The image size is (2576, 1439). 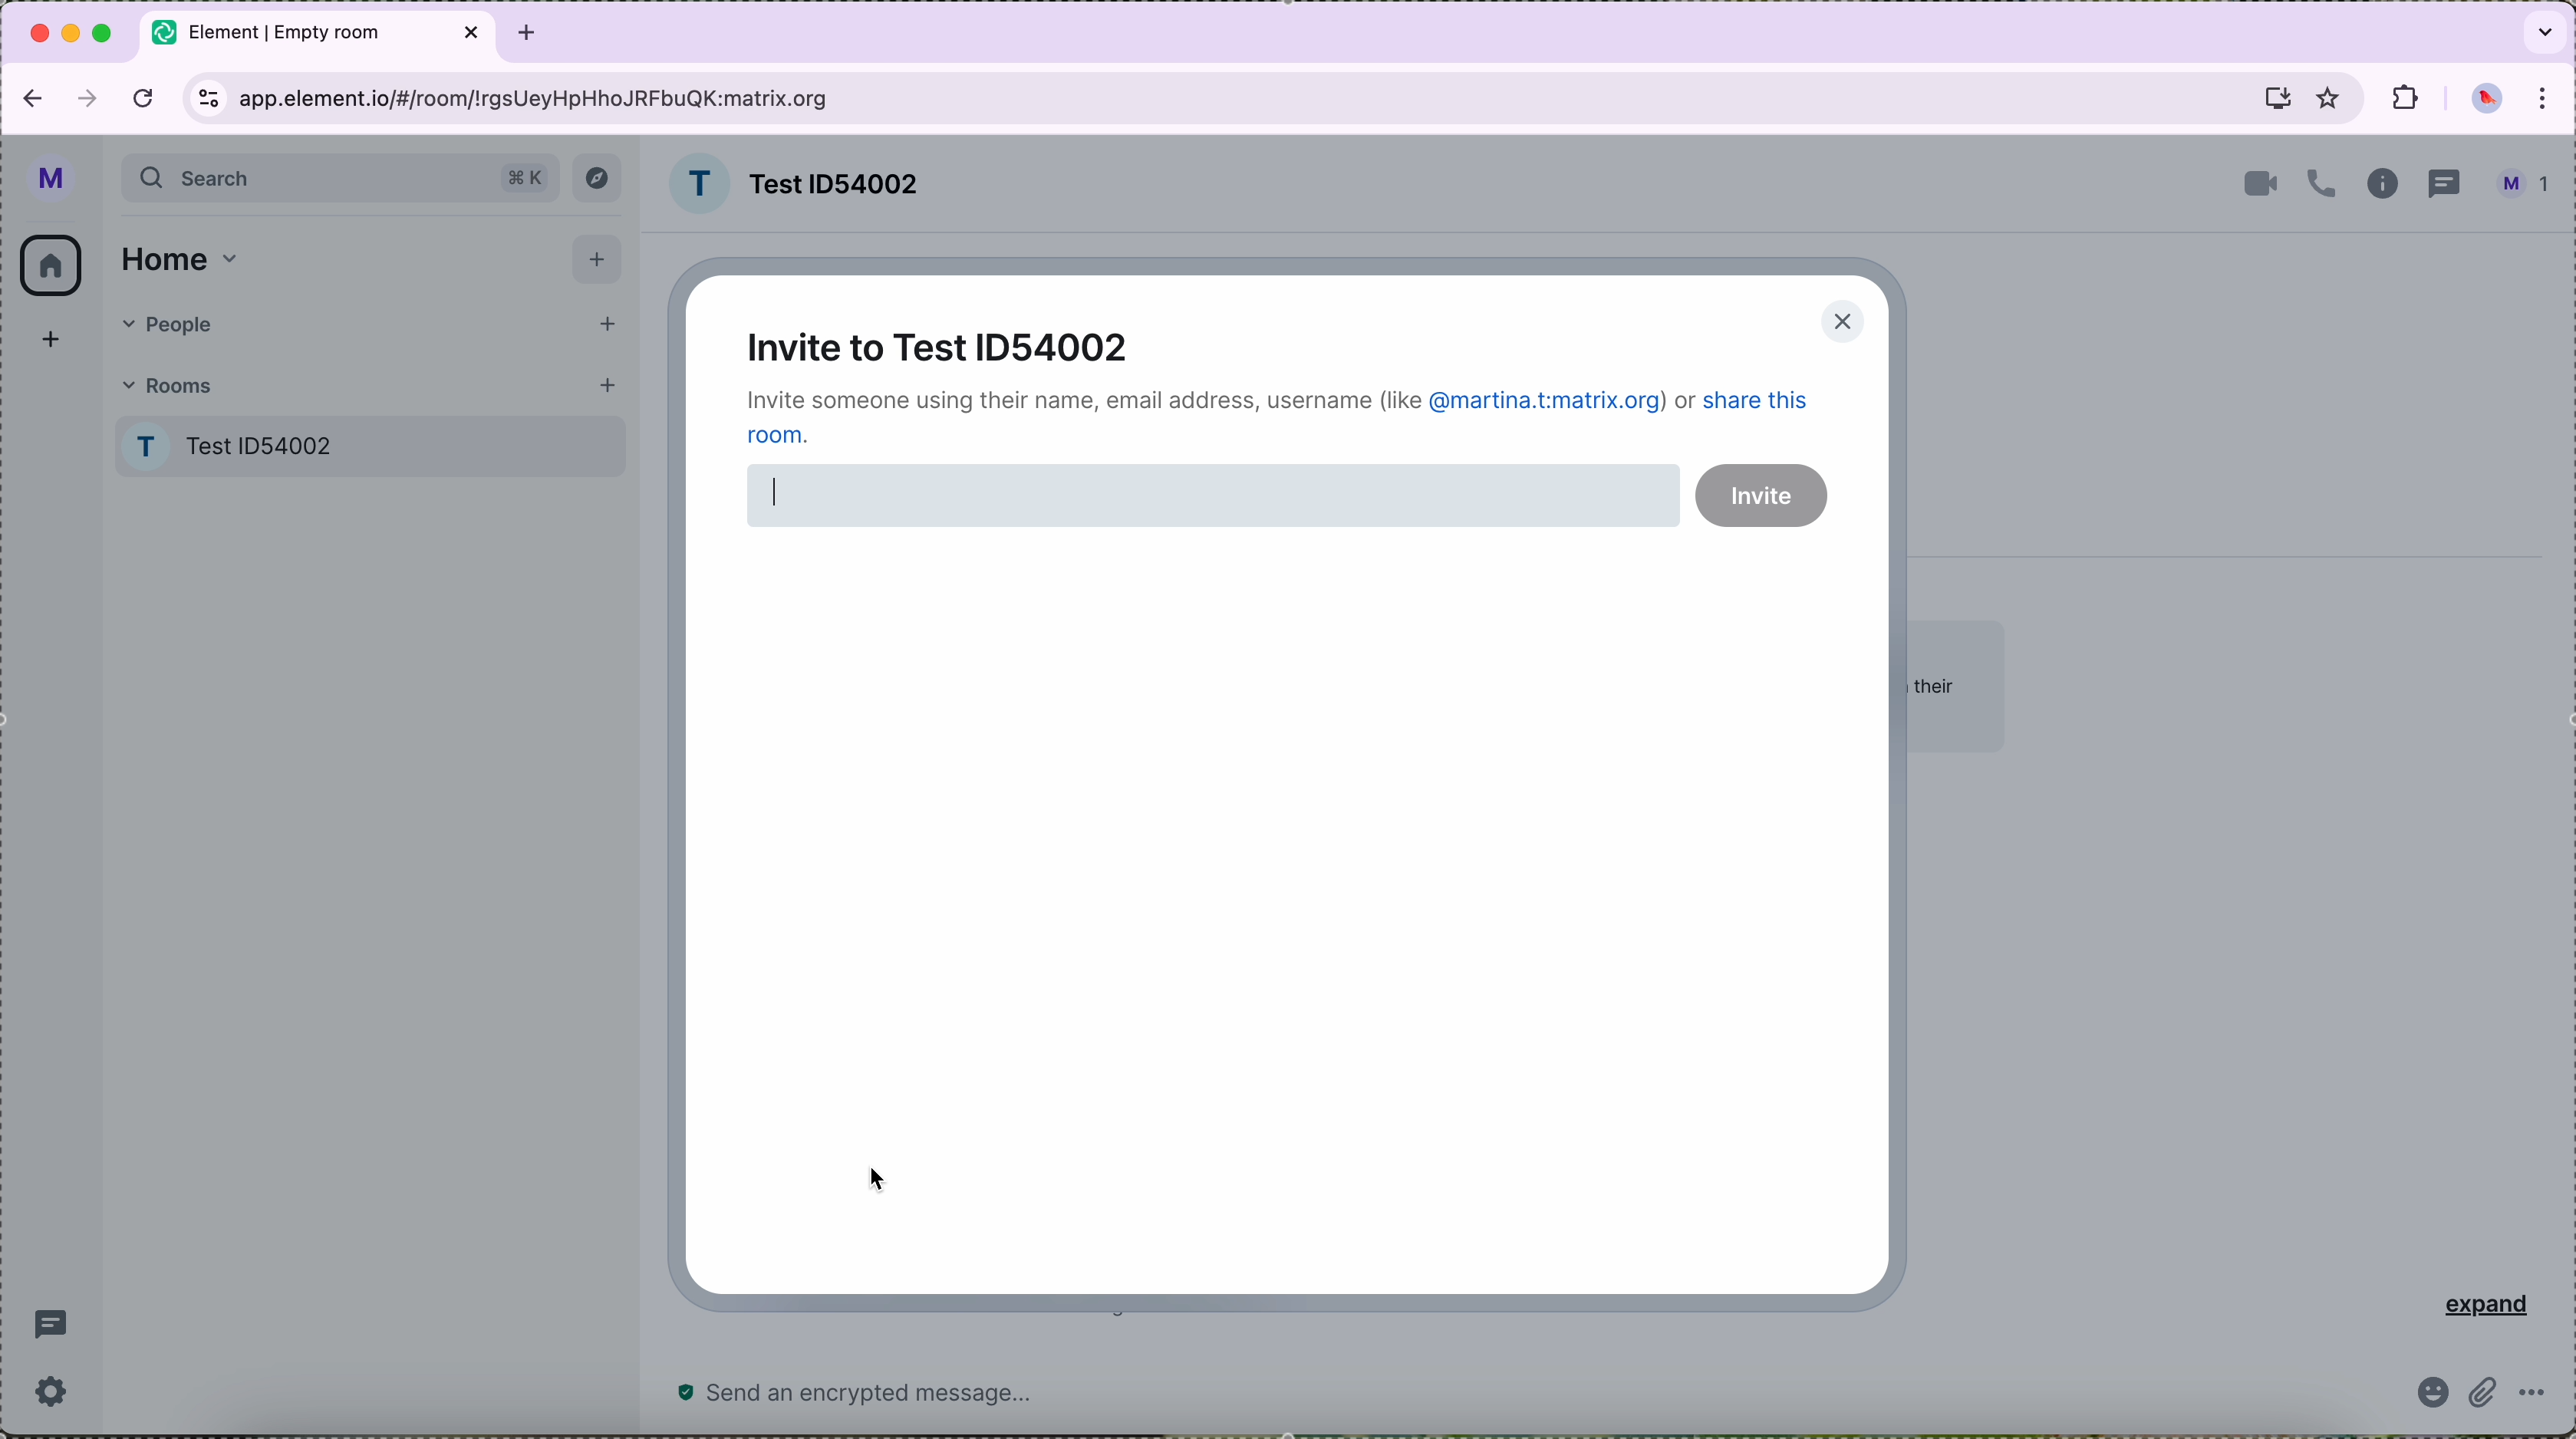 What do you see at coordinates (207, 98) in the screenshot?
I see `controls` at bounding box center [207, 98].